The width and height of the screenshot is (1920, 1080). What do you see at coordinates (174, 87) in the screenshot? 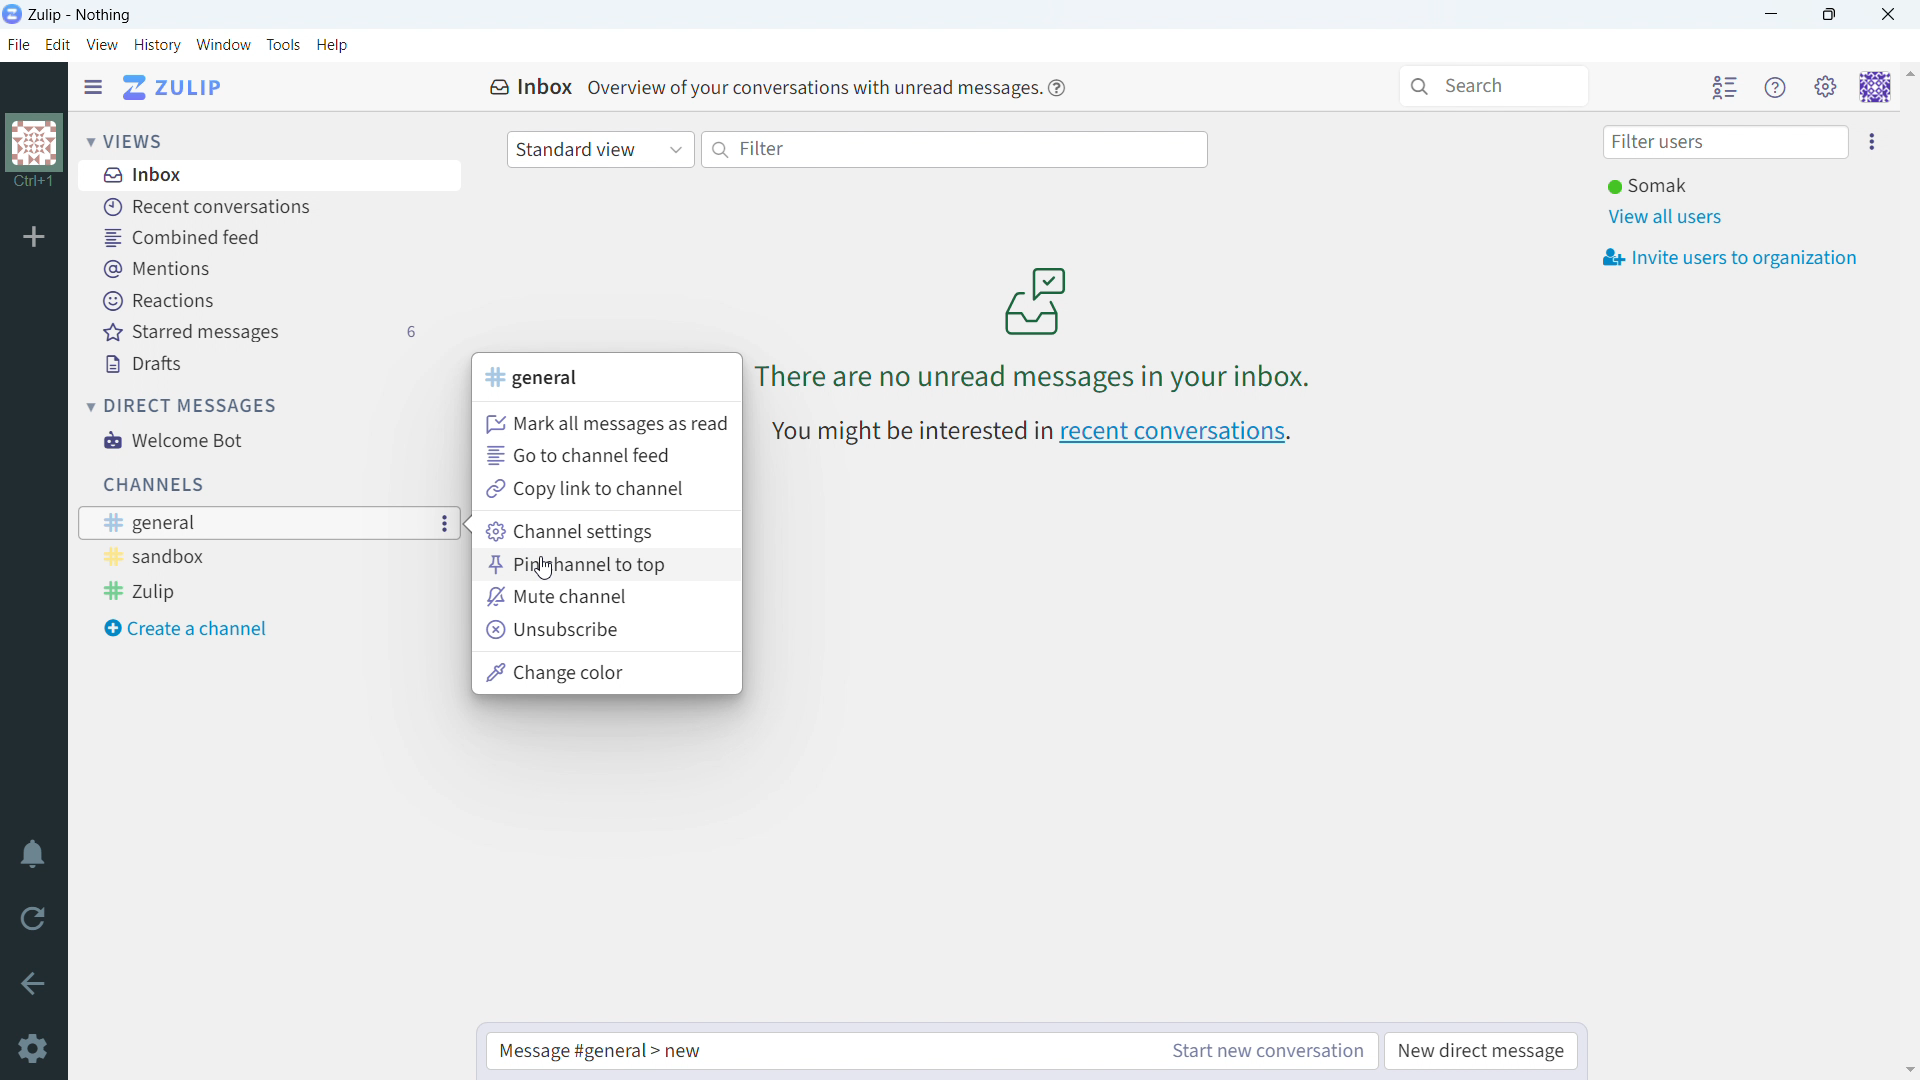
I see `go to home view` at bounding box center [174, 87].